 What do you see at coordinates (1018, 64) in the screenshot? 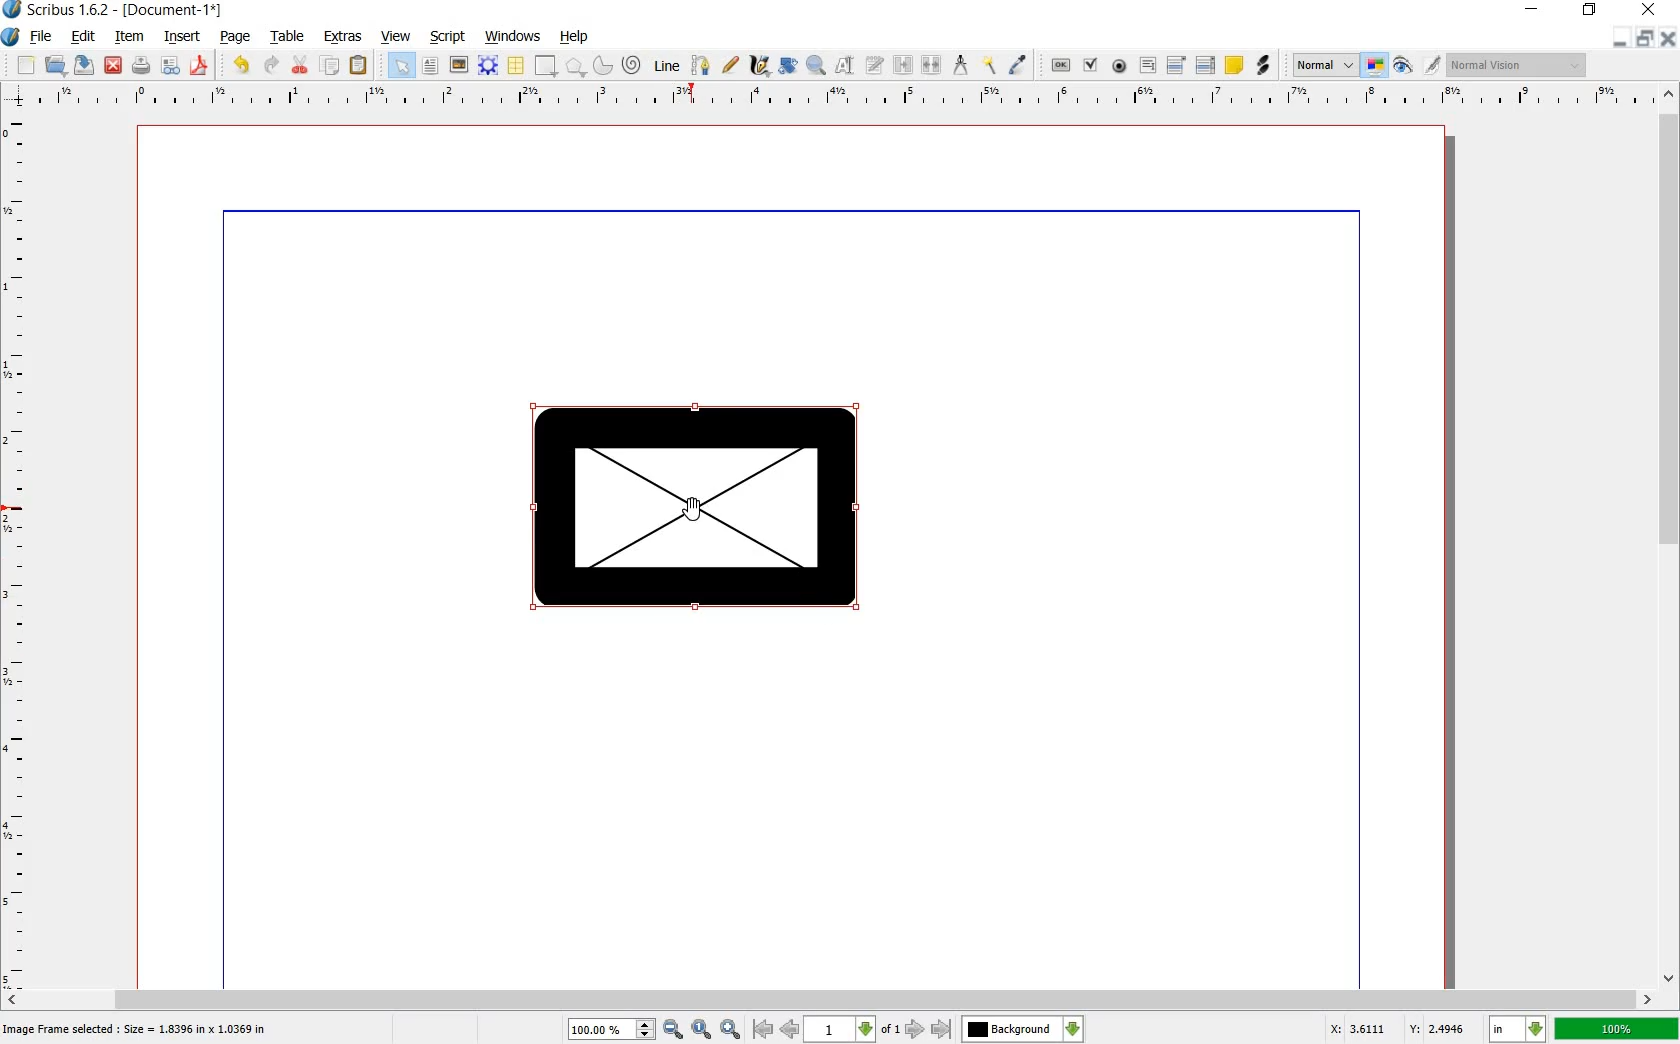
I see `eye dropper` at bounding box center [1018, 64].